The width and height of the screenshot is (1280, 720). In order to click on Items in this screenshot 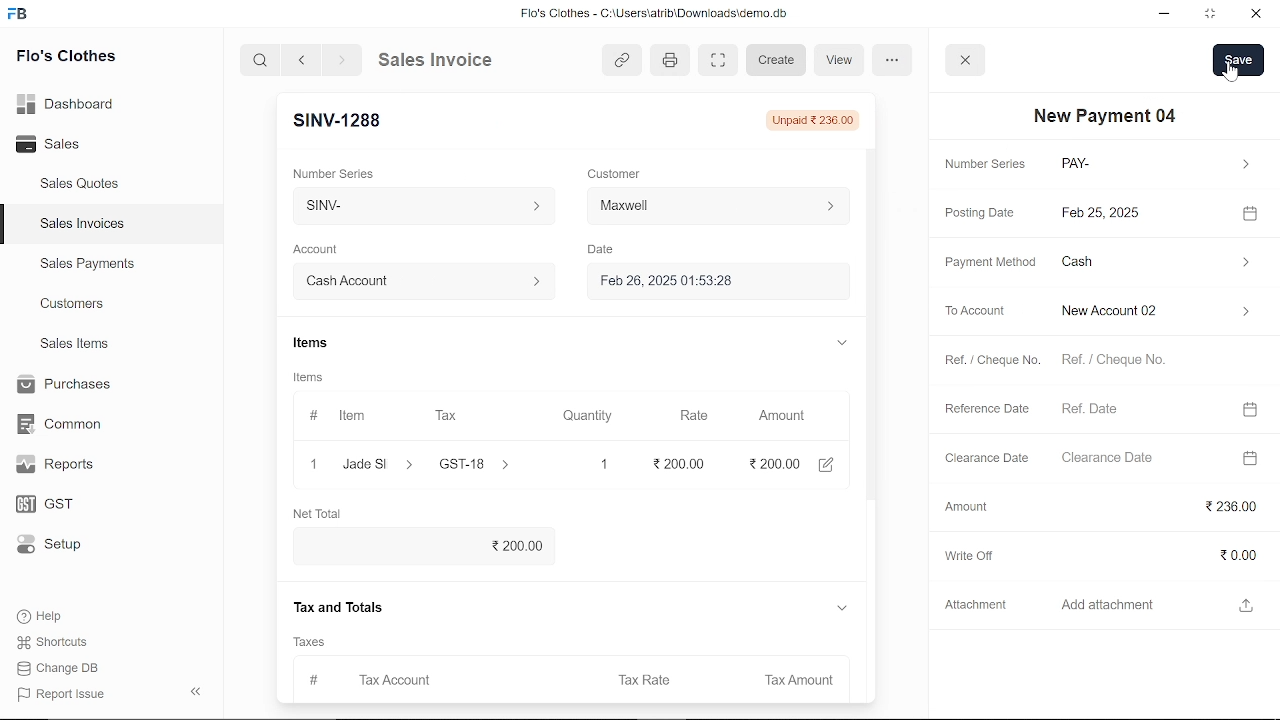, I will do `click(318, 343)`.